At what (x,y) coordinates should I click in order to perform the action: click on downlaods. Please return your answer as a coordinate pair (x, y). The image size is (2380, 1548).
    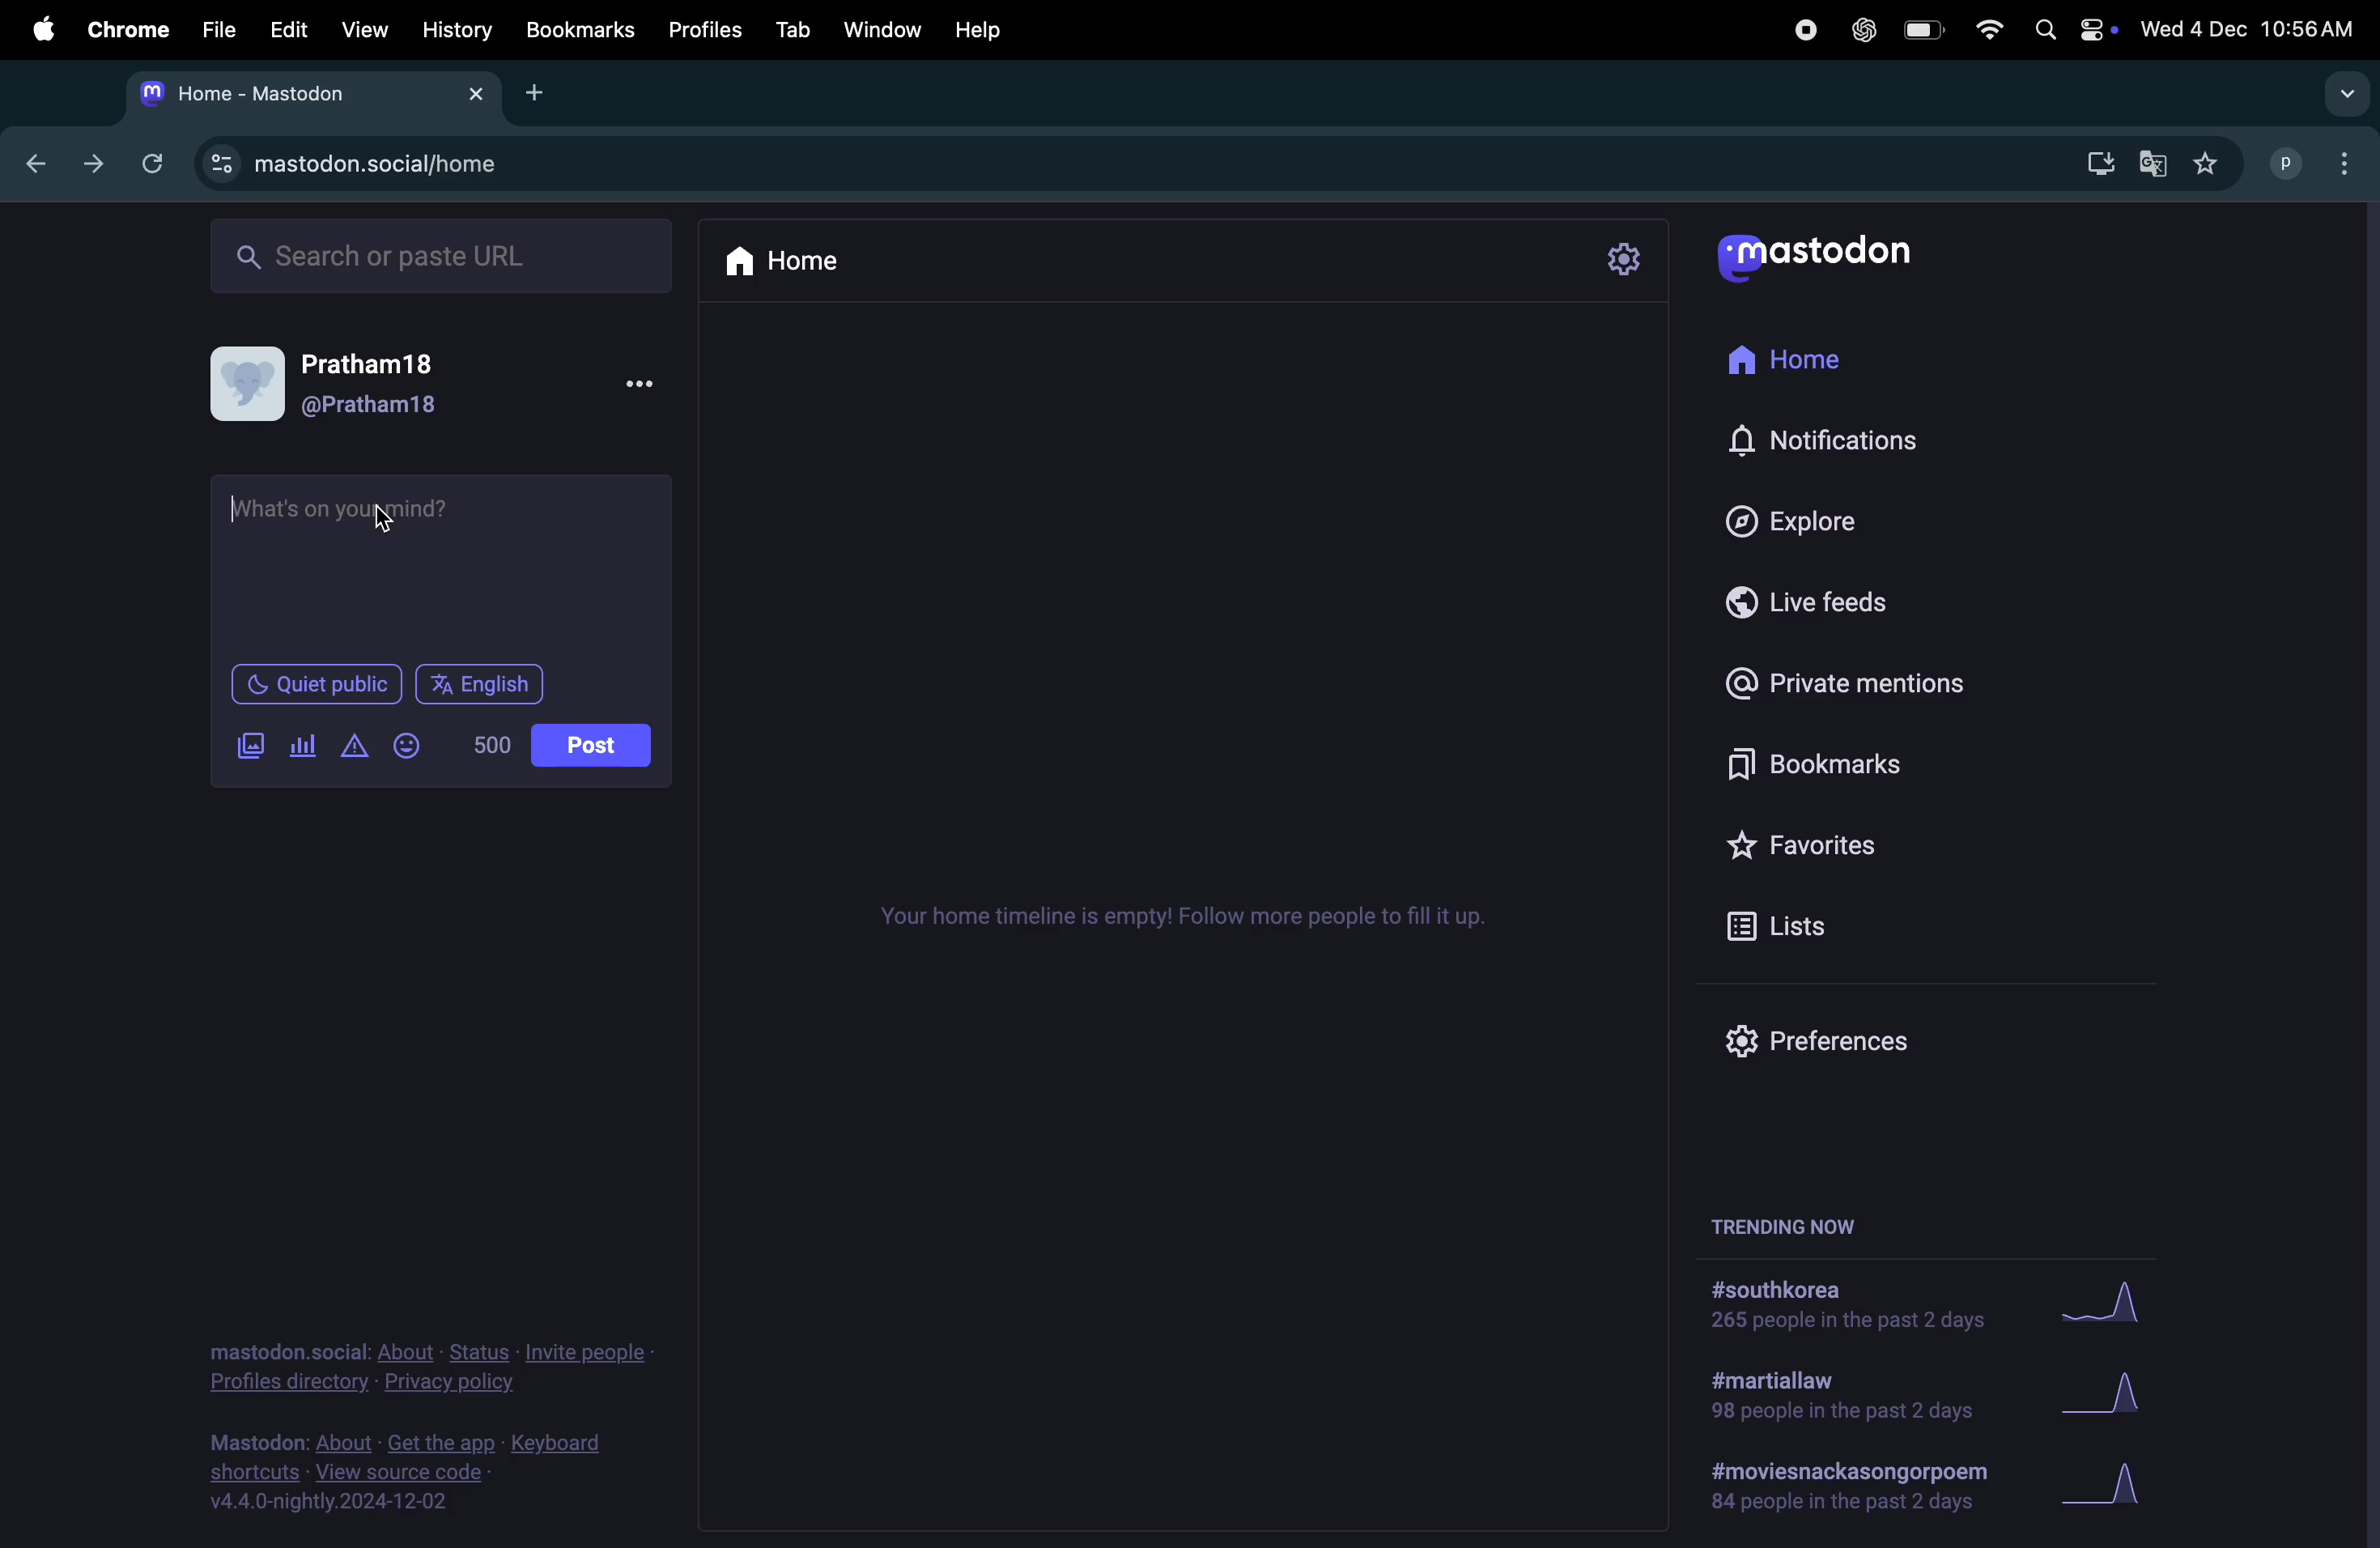
    Looking at the image, I should click on (2092, 160).